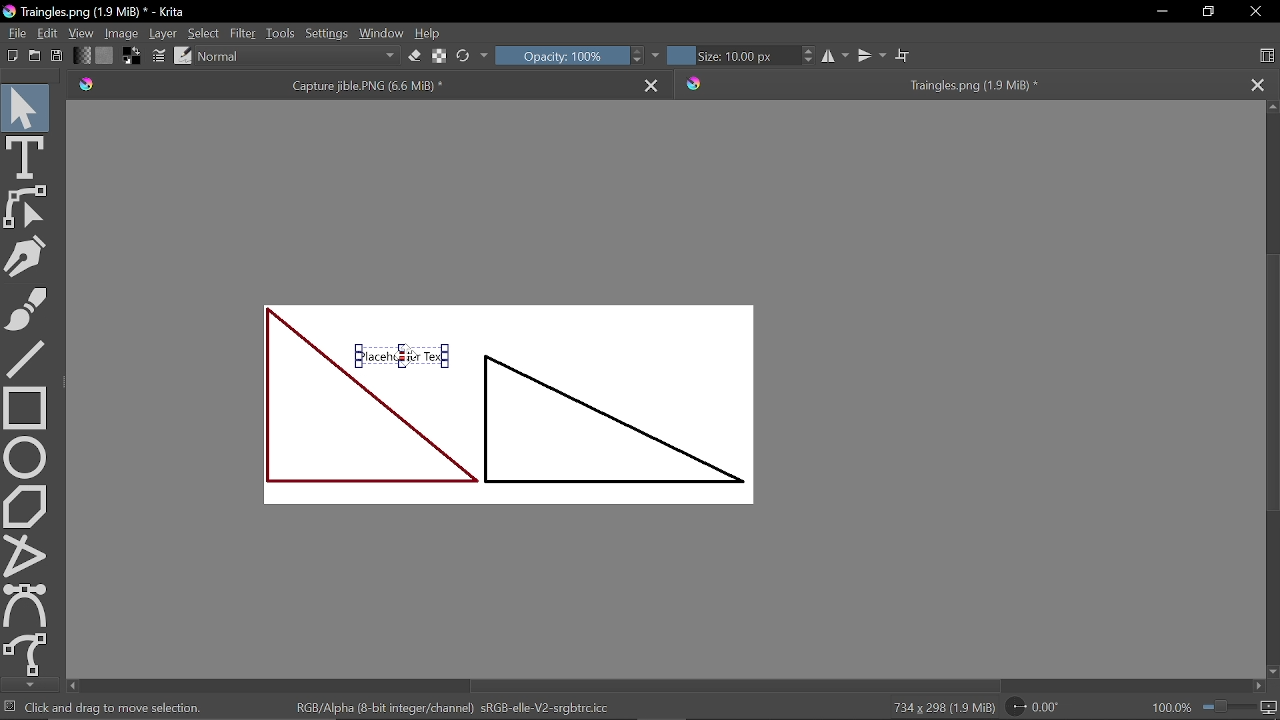 The height and width of the screenshot is (720, 1280). Describe the element at coordinates (182, 56) in the screenshot. I see `Choose brush preset` at that location.